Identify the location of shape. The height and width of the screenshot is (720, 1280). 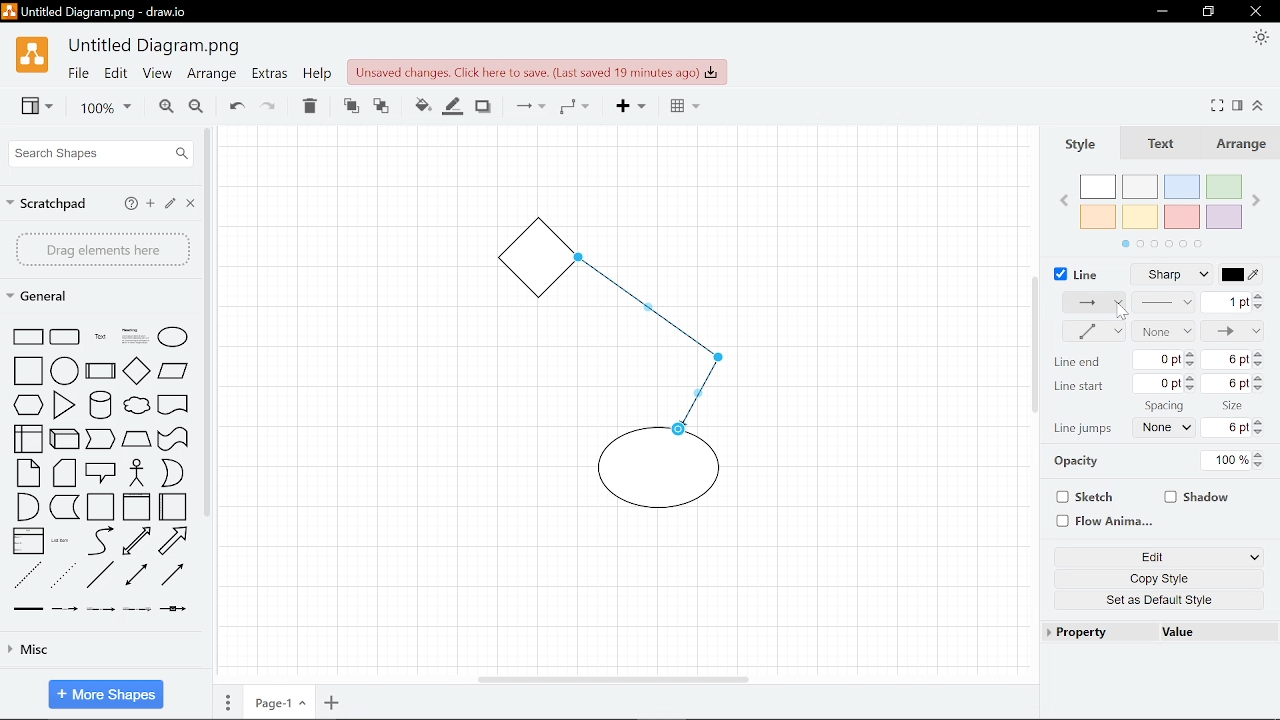
(136, 508).